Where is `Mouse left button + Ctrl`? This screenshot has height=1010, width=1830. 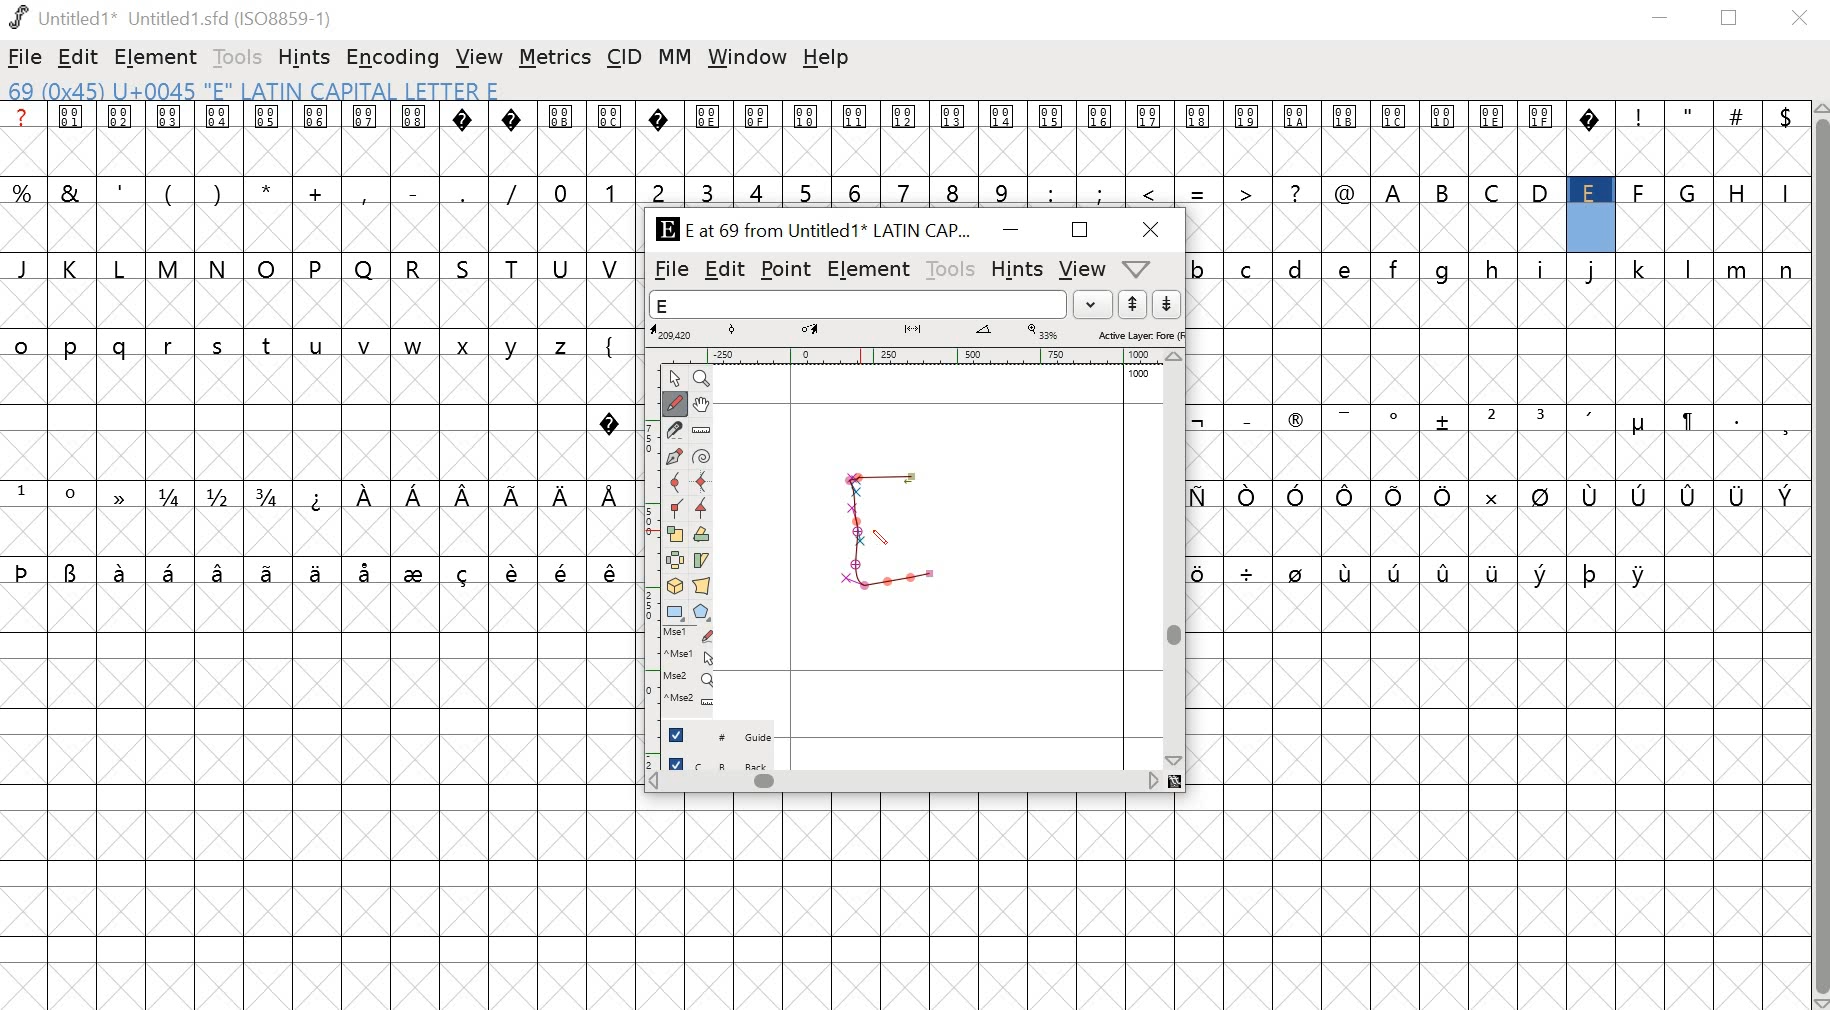
Mouse left button + Ctrl is located at coordinates (688, 658).